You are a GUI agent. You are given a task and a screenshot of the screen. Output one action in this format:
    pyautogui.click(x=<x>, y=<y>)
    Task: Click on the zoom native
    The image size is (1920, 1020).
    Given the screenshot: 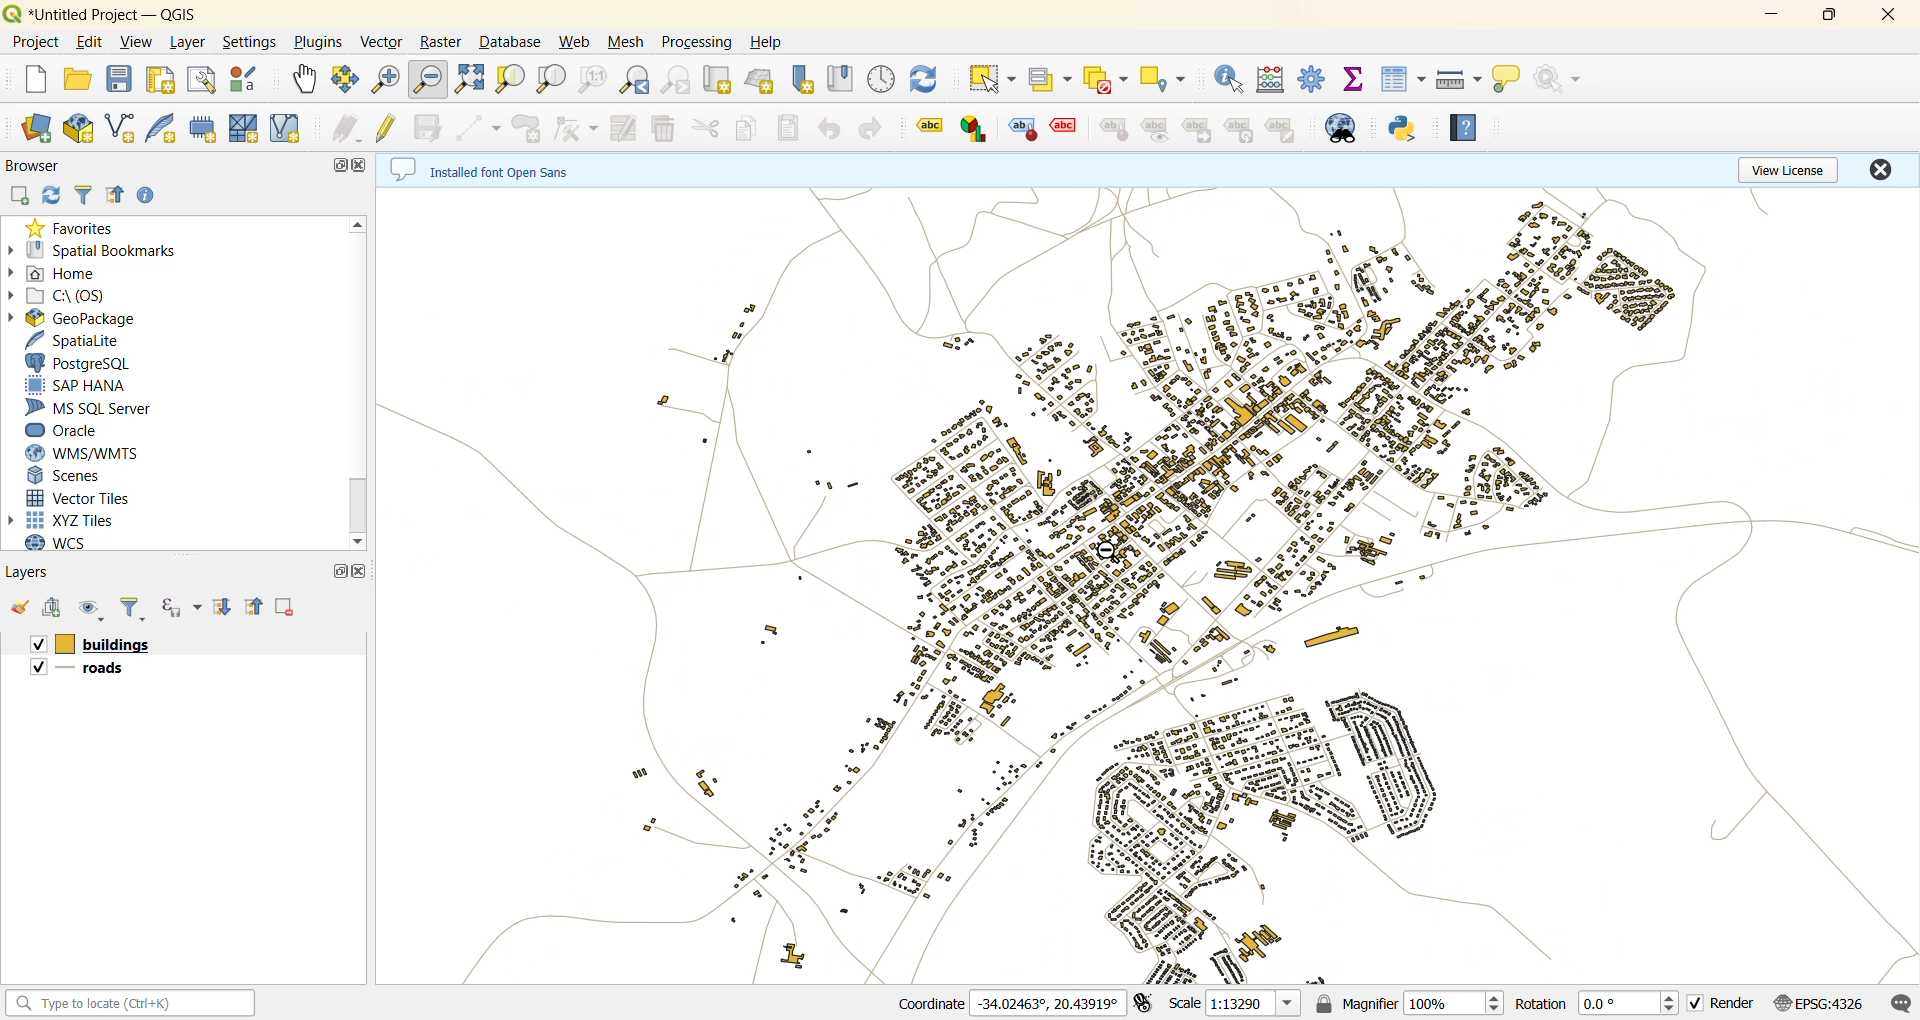 What is the action you would take?
    pyautogui.click(x=591, y=78)
    